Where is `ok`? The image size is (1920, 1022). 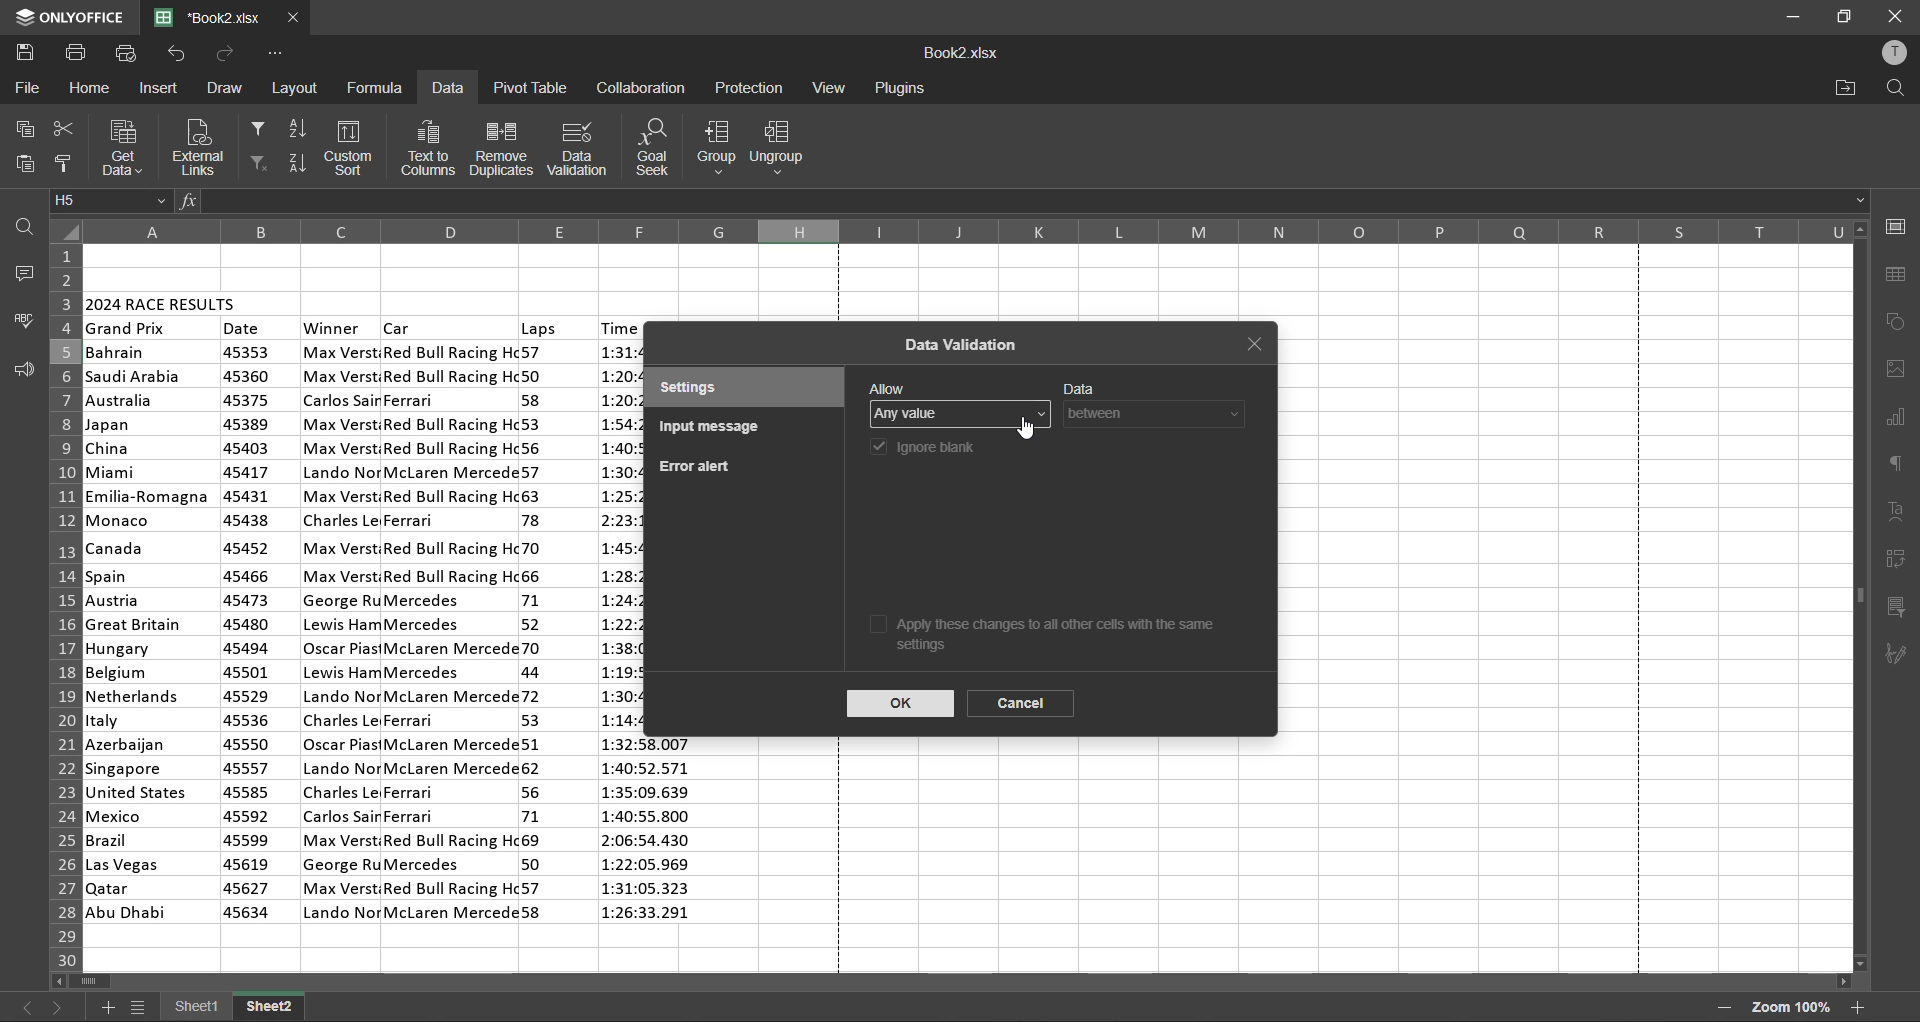 ok is located at coordinates (901, 703).